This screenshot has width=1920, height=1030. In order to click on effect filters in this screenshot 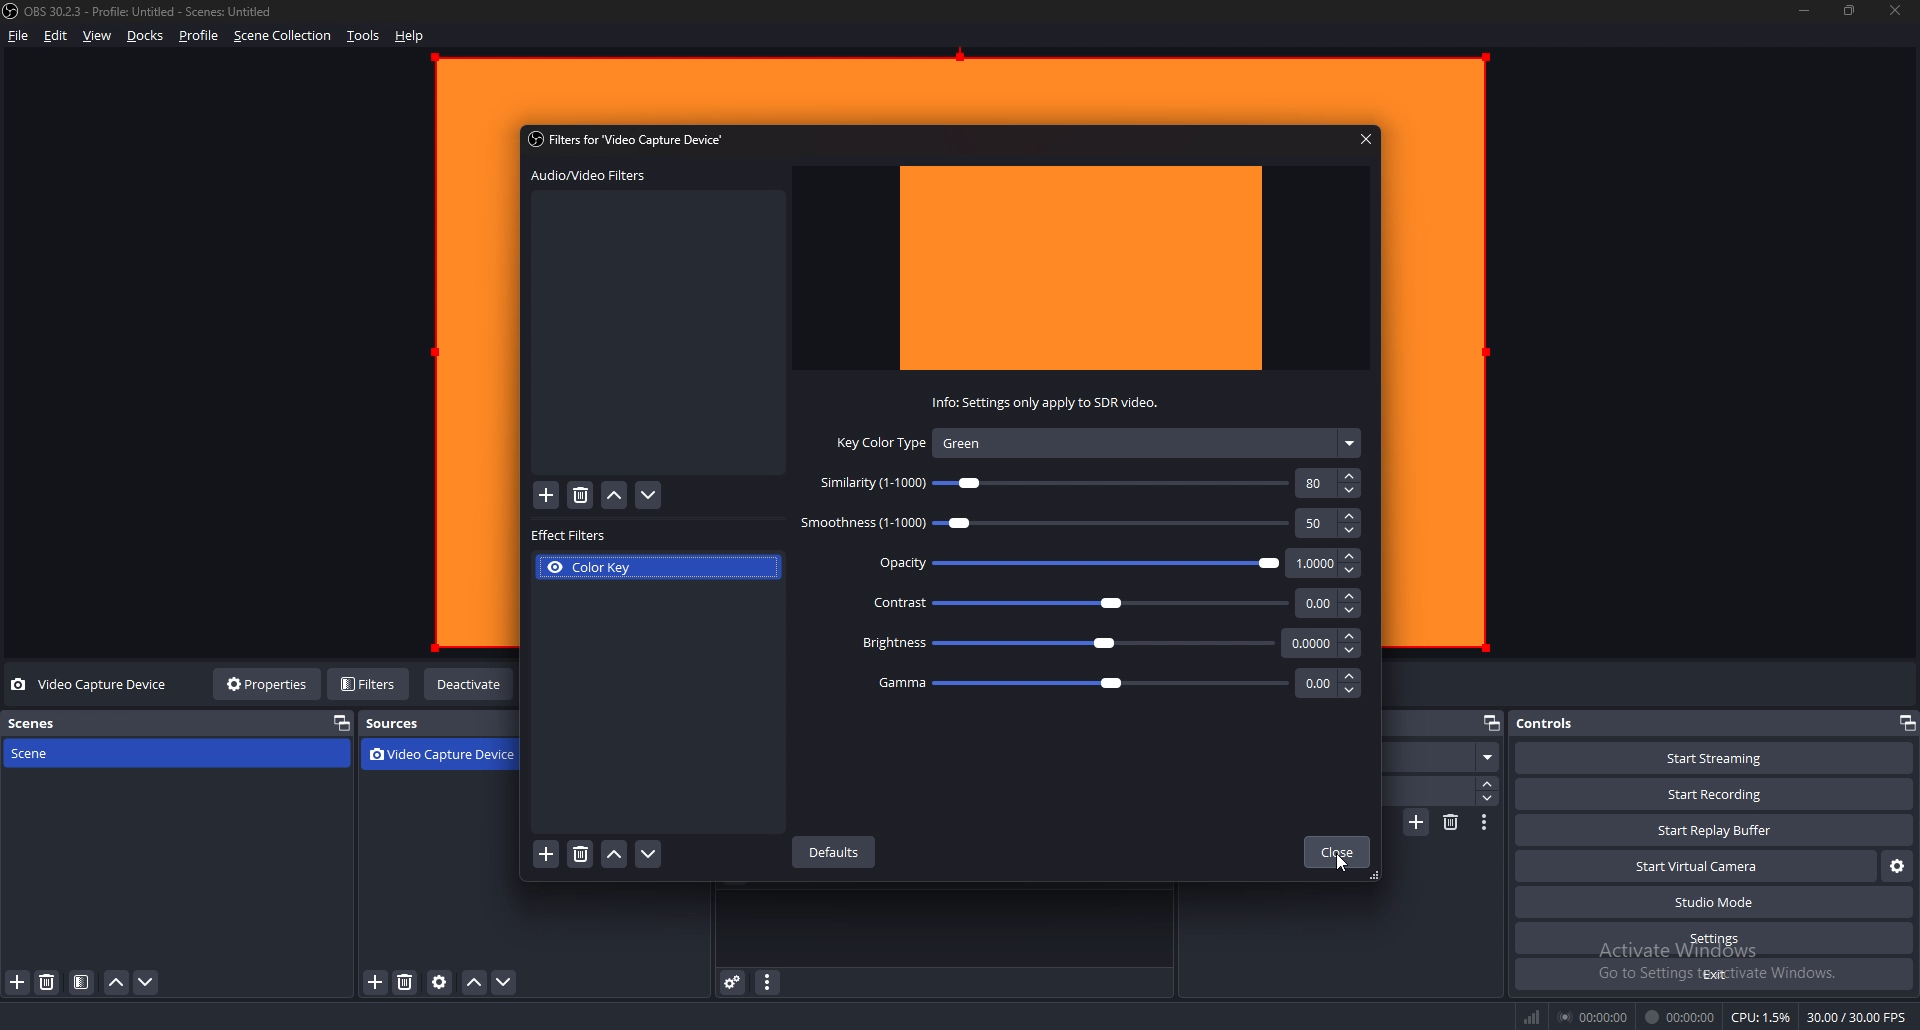, I will do `click(571, 536)`.